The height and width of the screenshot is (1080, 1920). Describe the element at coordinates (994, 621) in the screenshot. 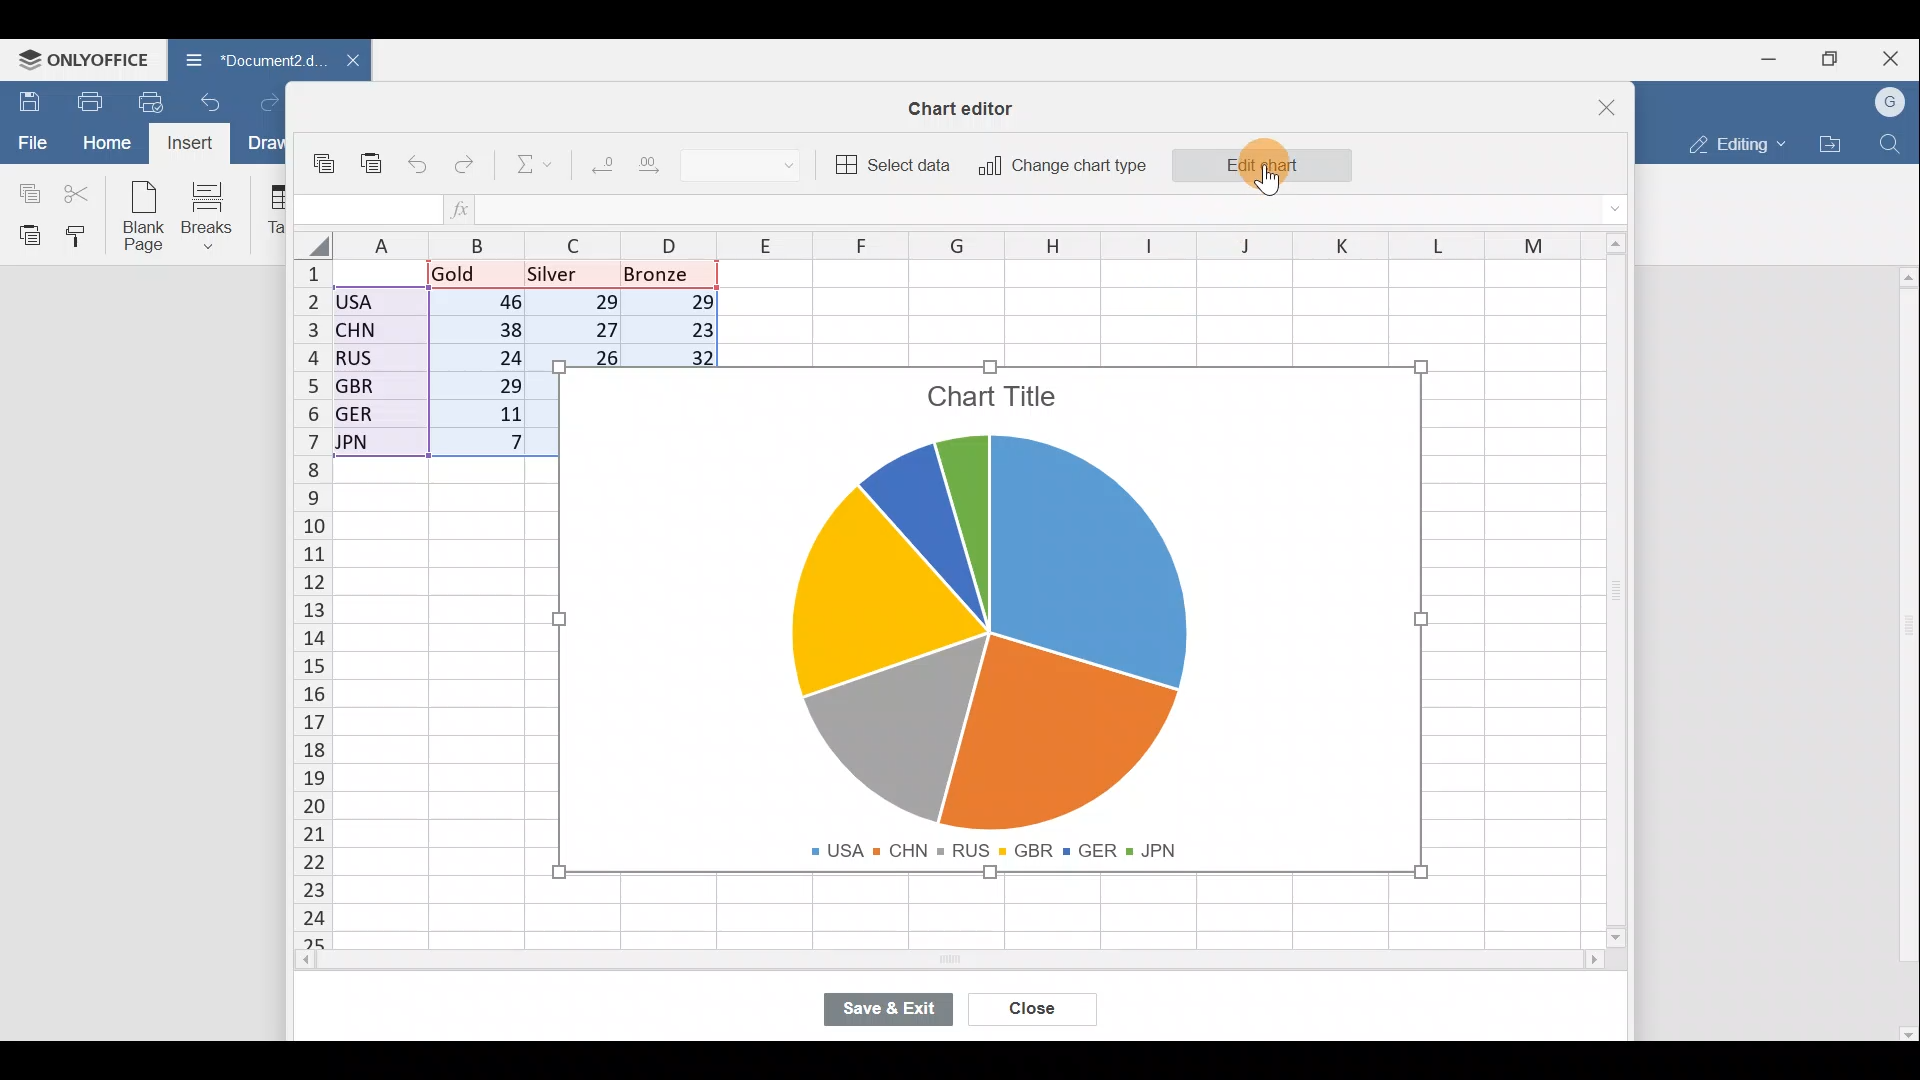

I see `Chart image` at that location.